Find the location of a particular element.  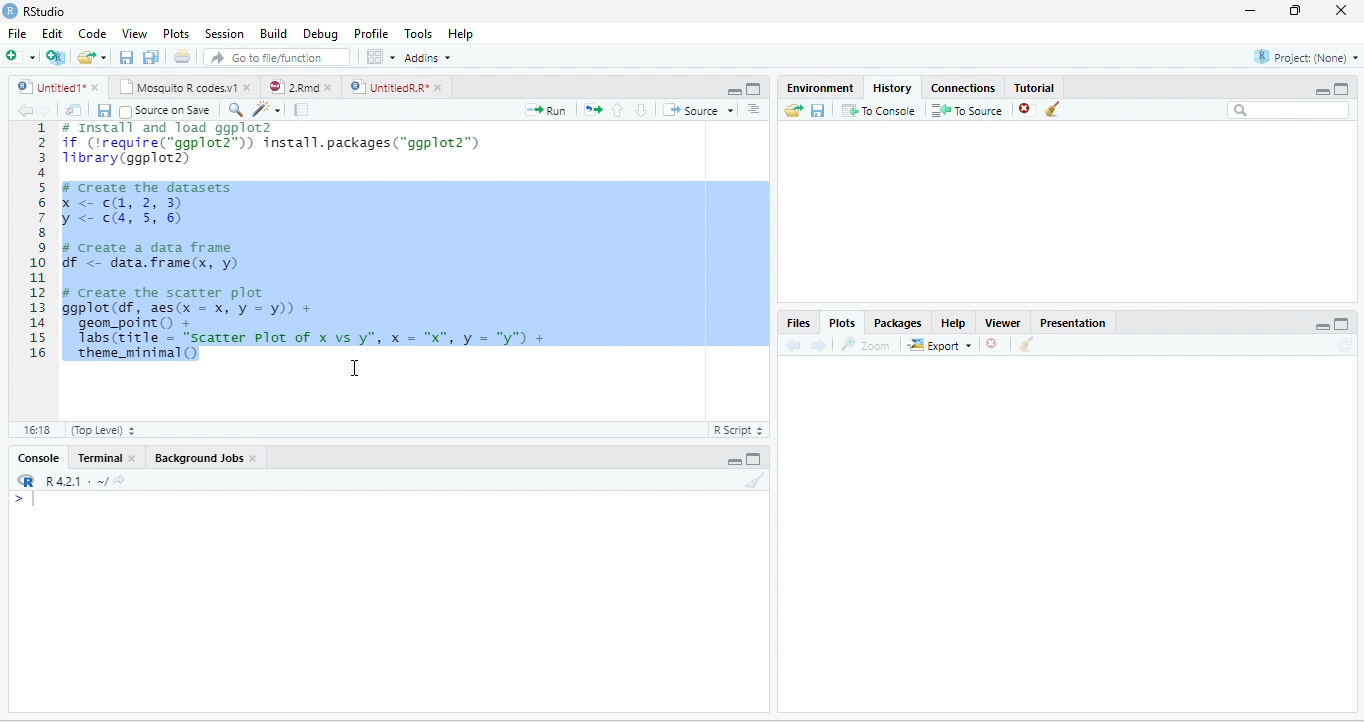

Line numbers is located at coordinates (36, 243).